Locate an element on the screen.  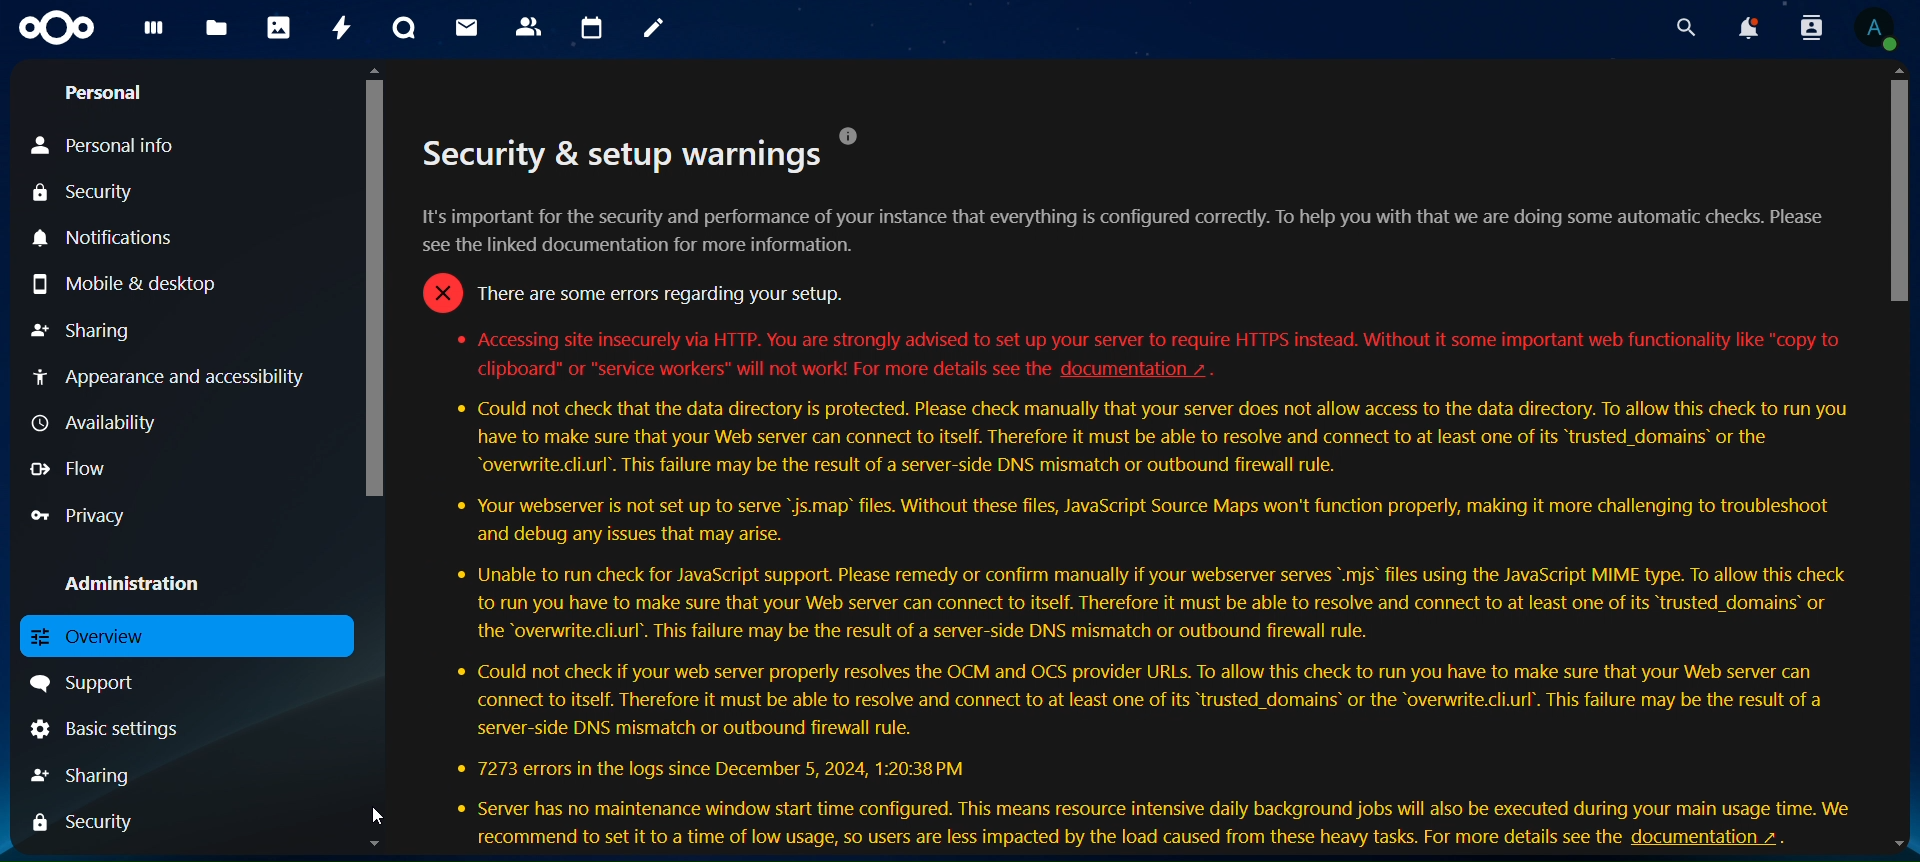
secutity setup warnings description is located at coordinates (1139, 482).